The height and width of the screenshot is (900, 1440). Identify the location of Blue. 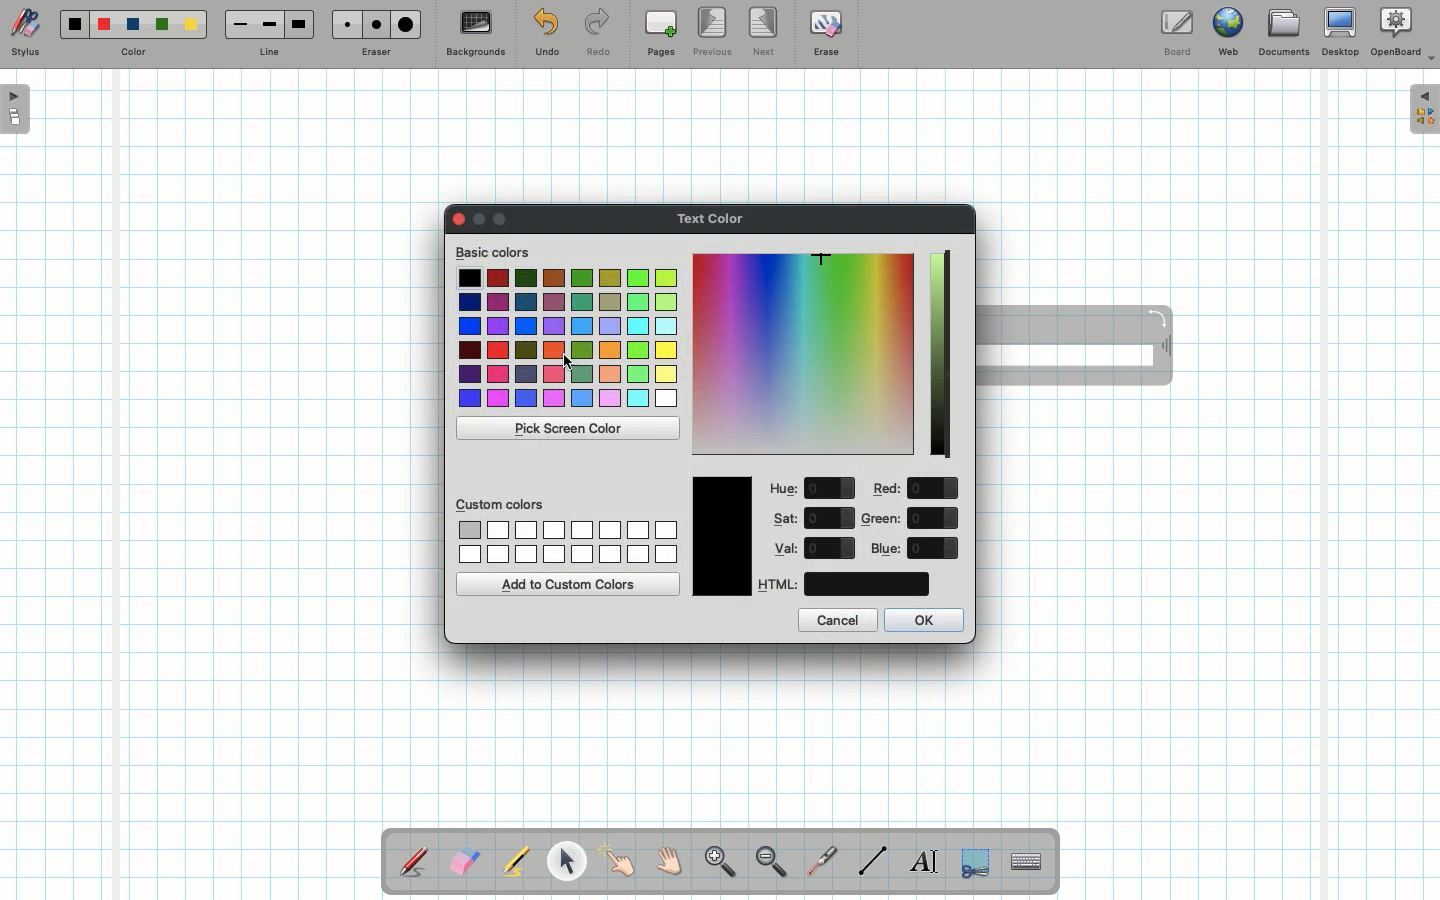
(886, 548).